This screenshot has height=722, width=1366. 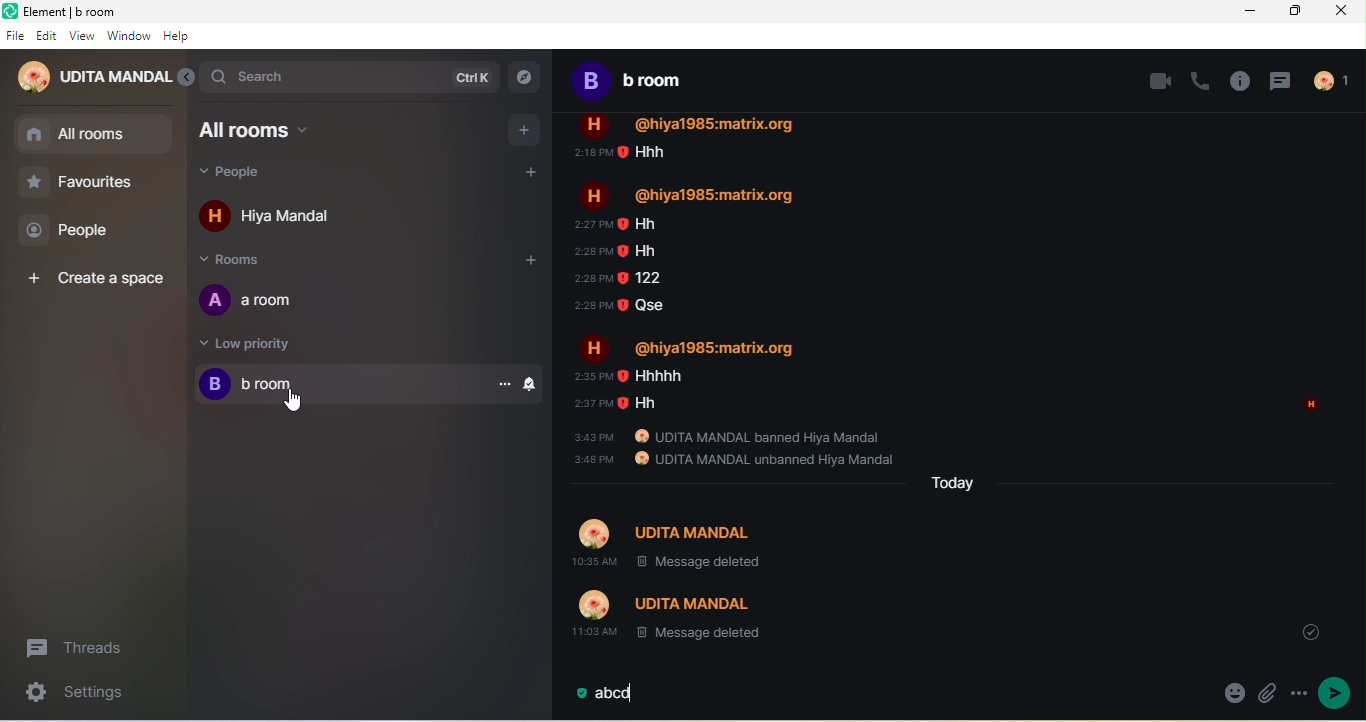 What do you see at coordinates (531, 79) in the screenshot?
I see `explore` at bounding box center [531, 79].